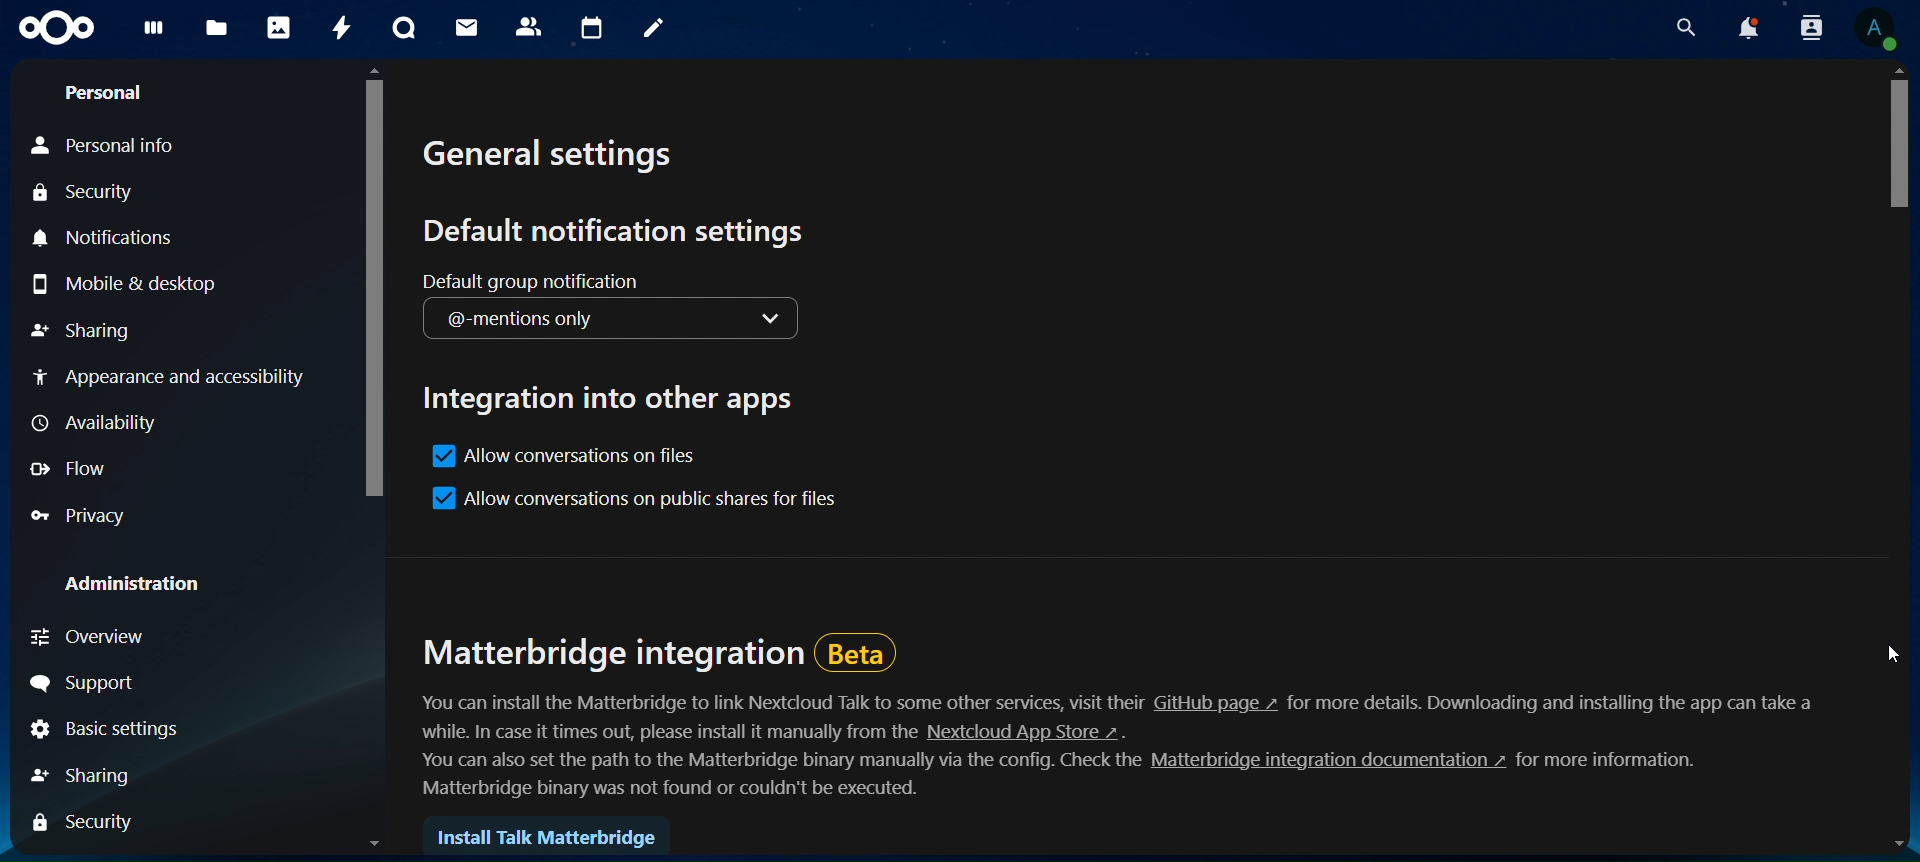  Describe the element at coordinates (82, 193) in the screenshot. I see `security` at that location.